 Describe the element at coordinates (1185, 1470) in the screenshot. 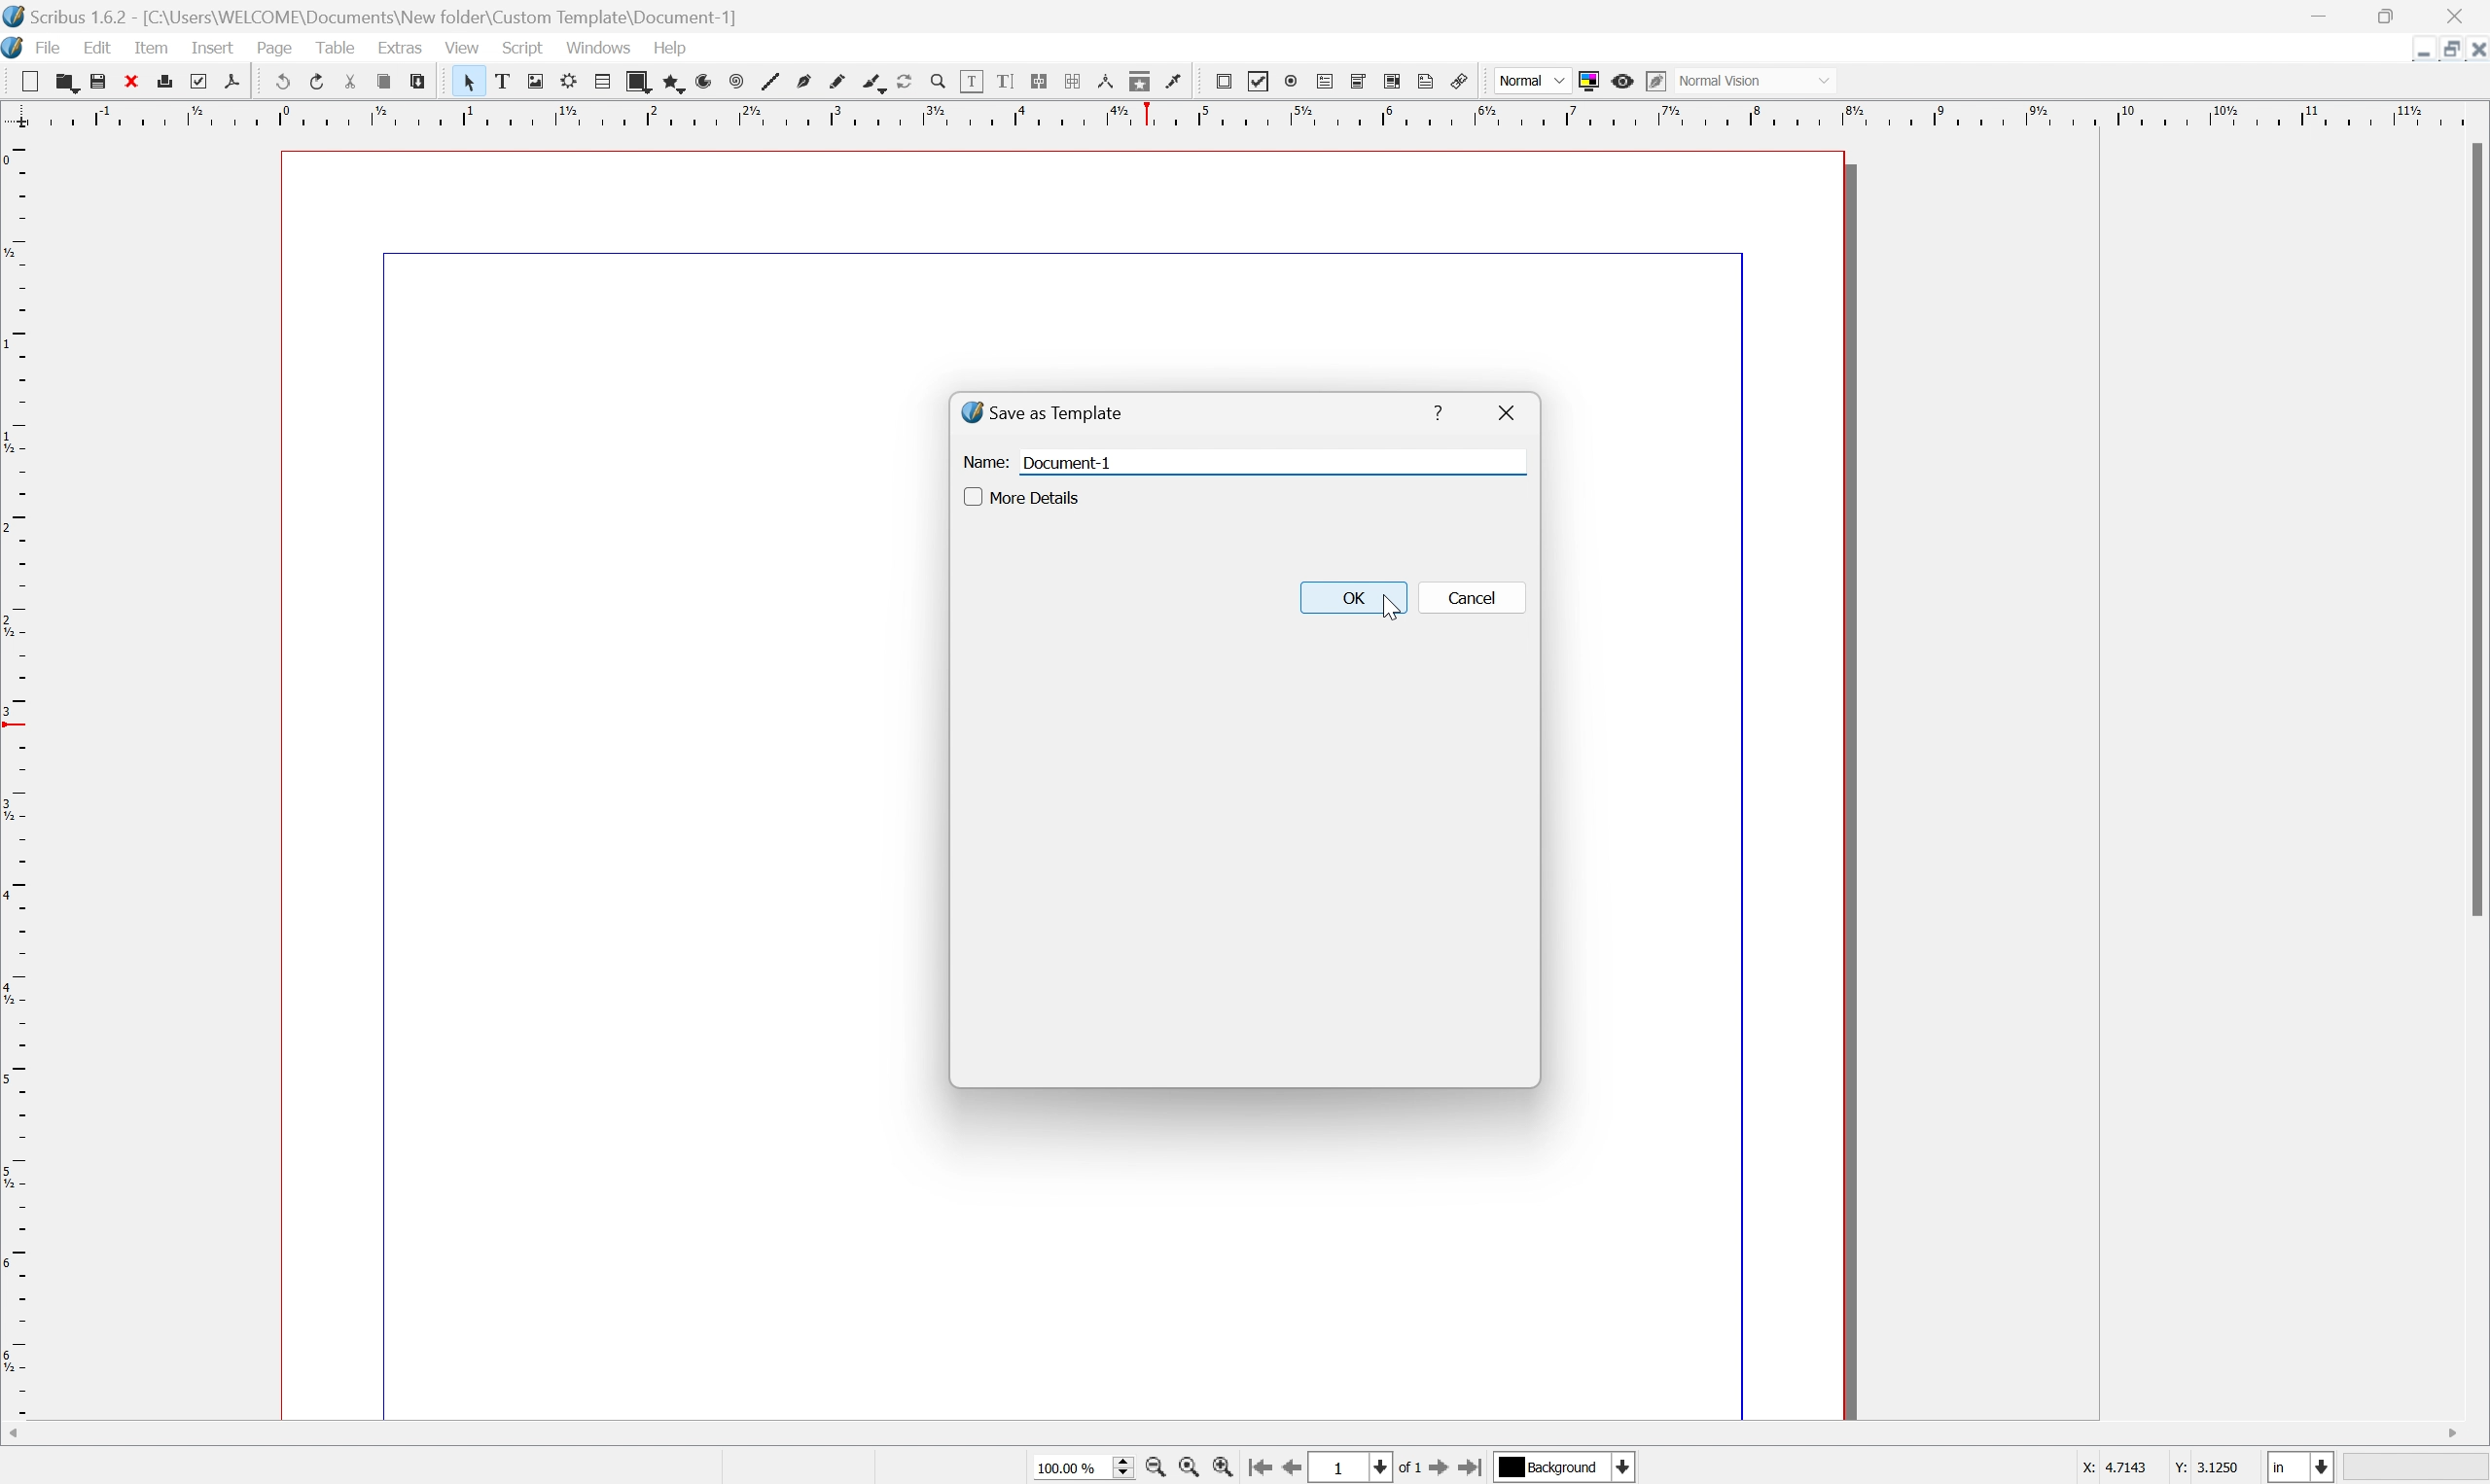

I see `Zoom to 100%` at that location.